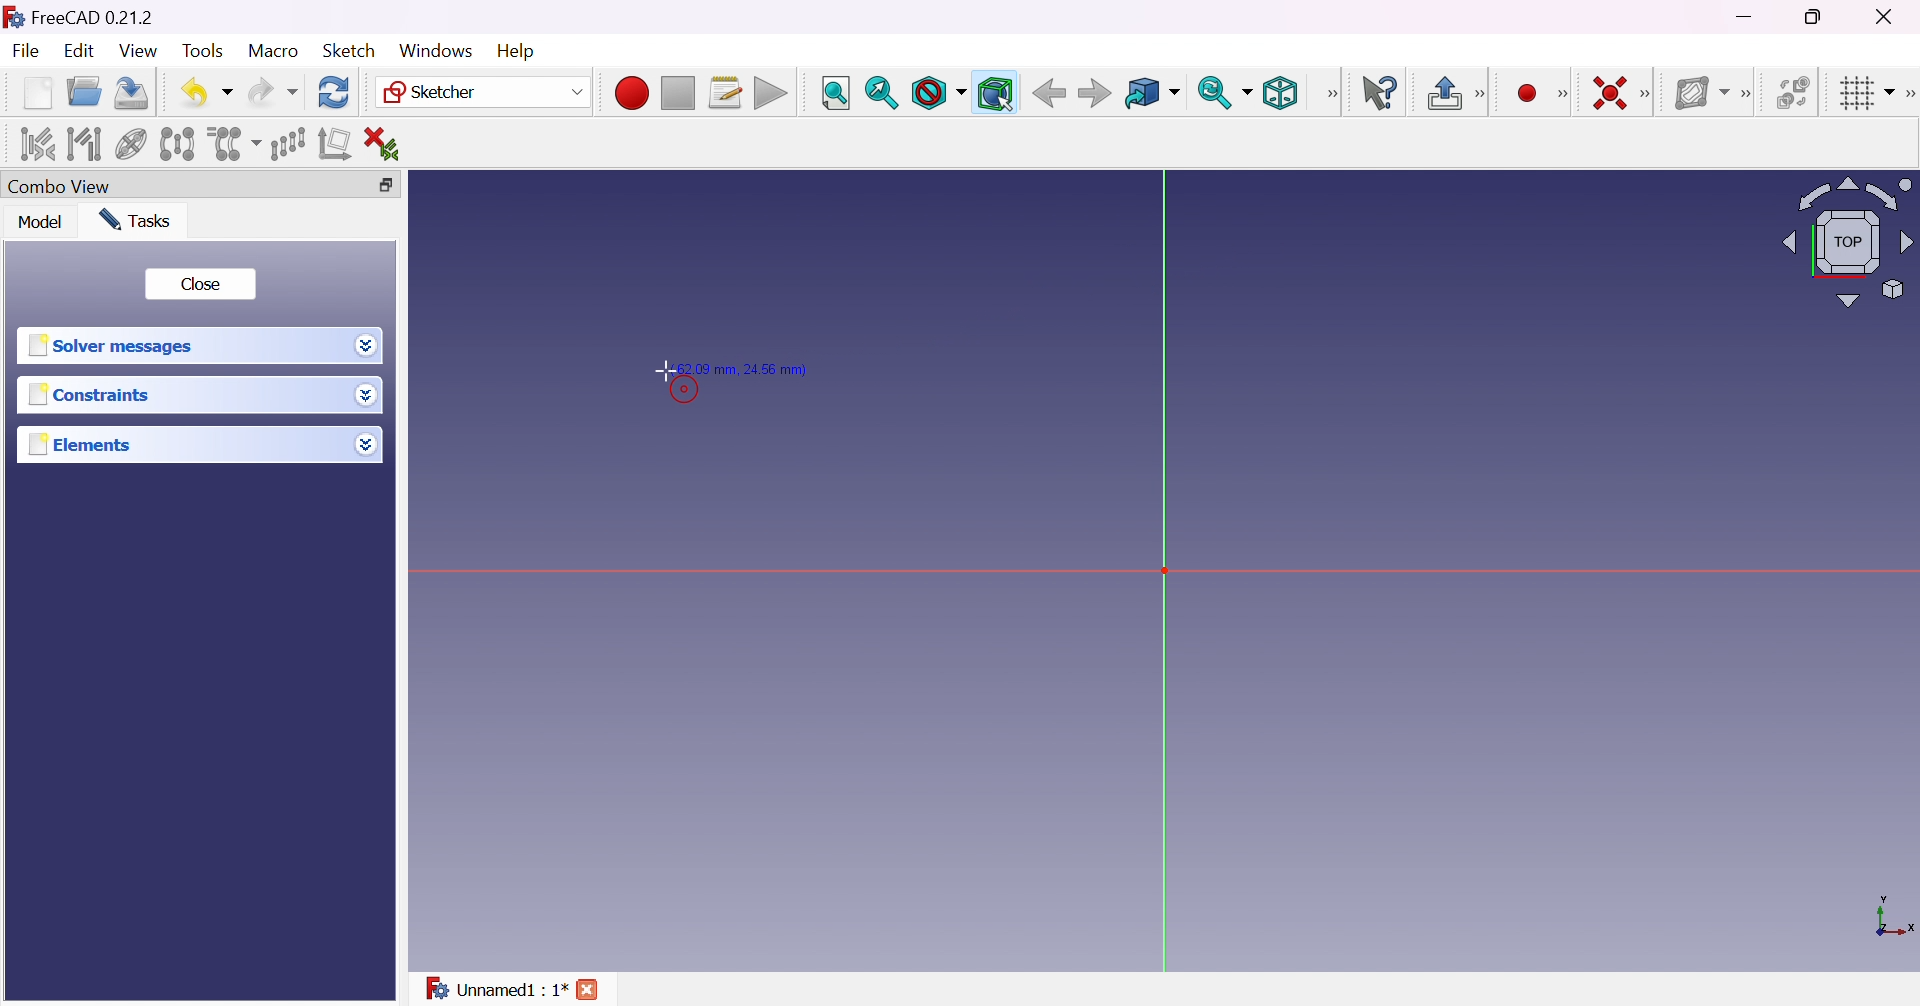  What do you see at coordinates (495, 985) in the screenshot?
I see `Unnamed : 1*` at bounding box center [495, 985].